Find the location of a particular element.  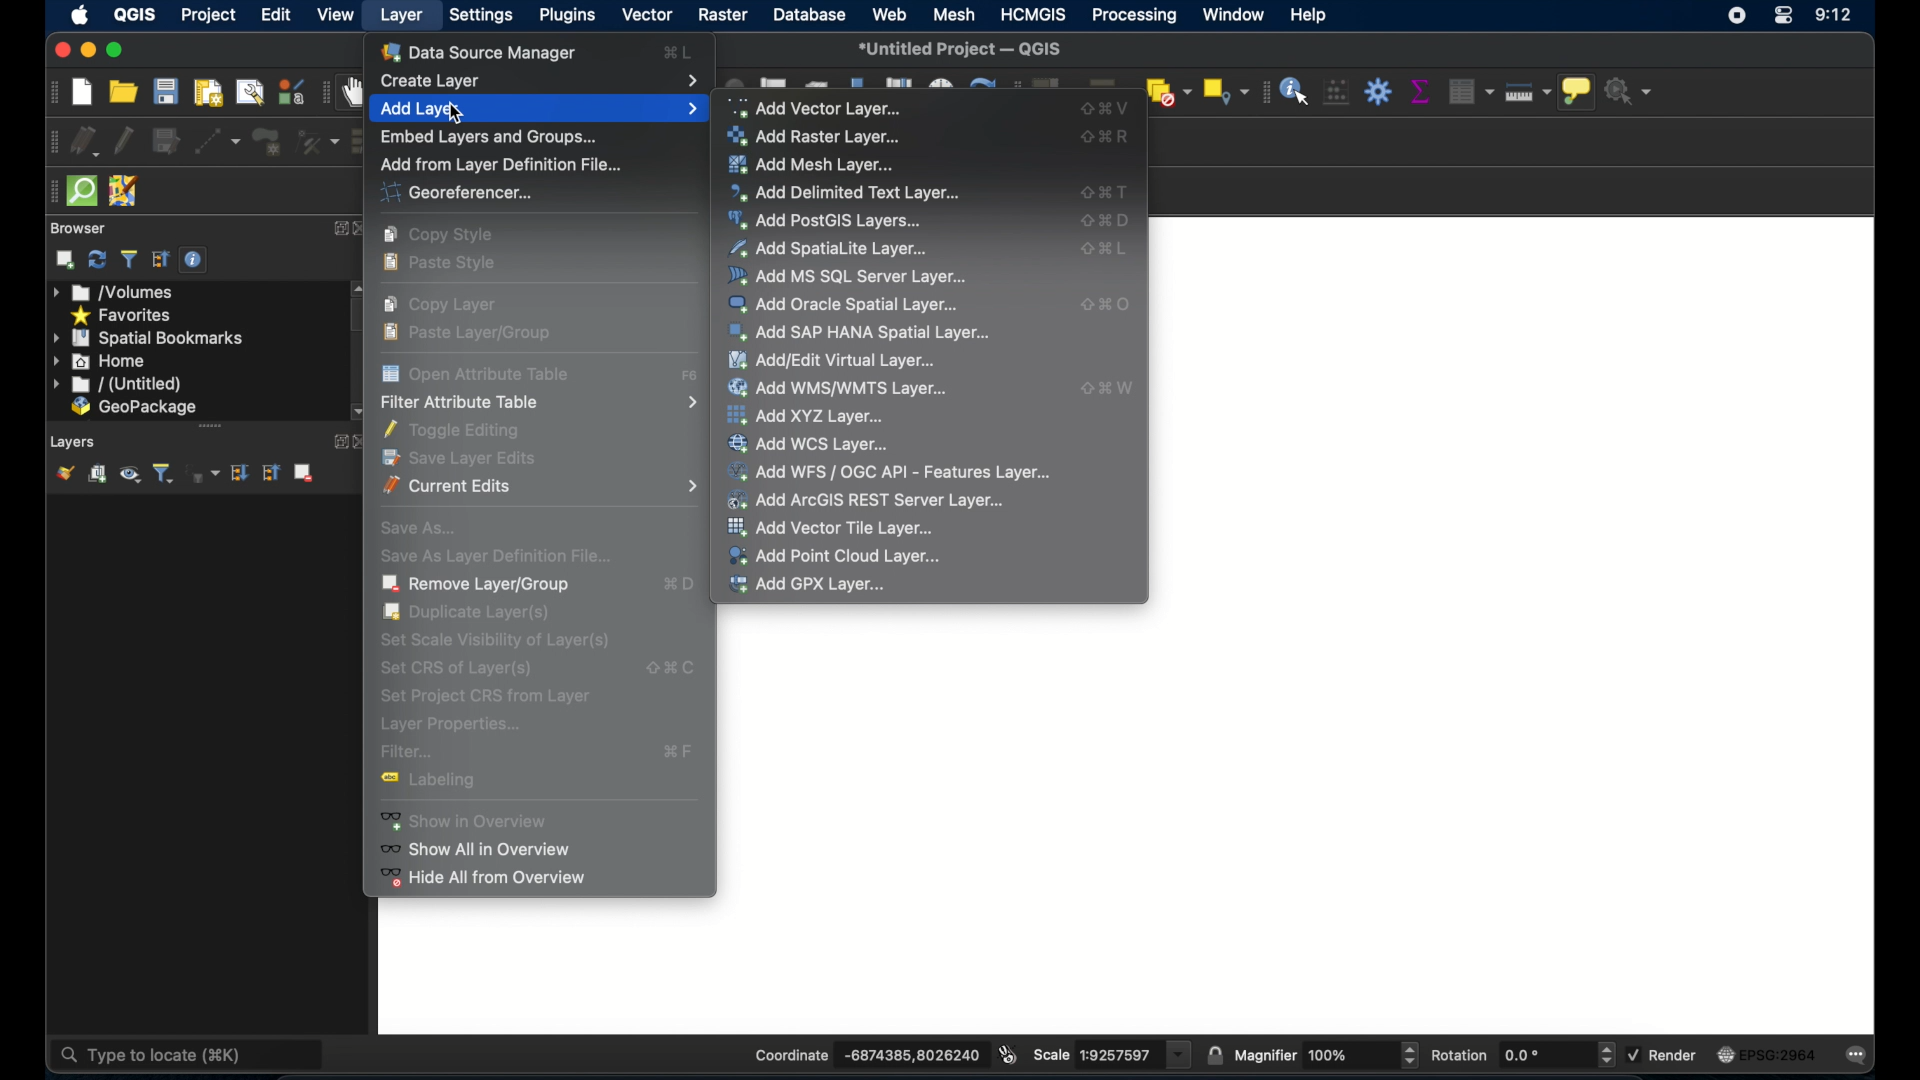

Paste Layer/Group is located at coordinates (506, 333).